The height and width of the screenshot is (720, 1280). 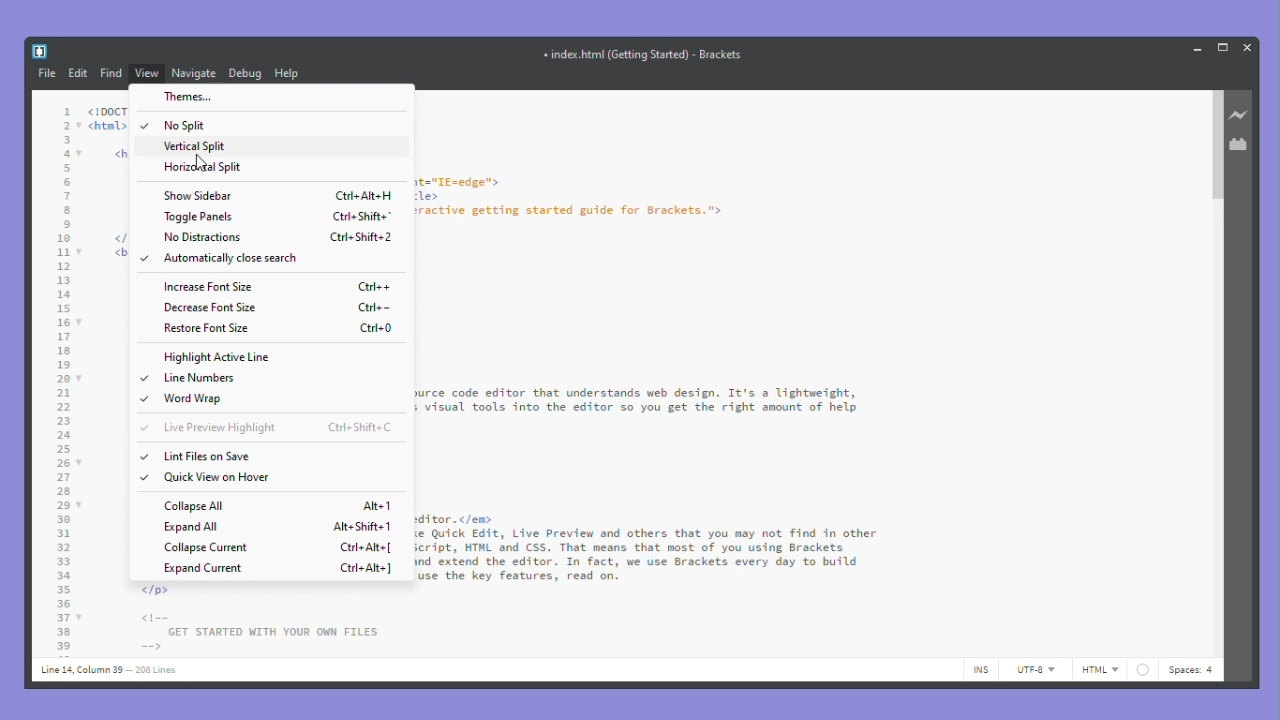 What do you see at coordinates (232, 96) in the screenshot?
I see `Themes` at bounding box center [232, 96].